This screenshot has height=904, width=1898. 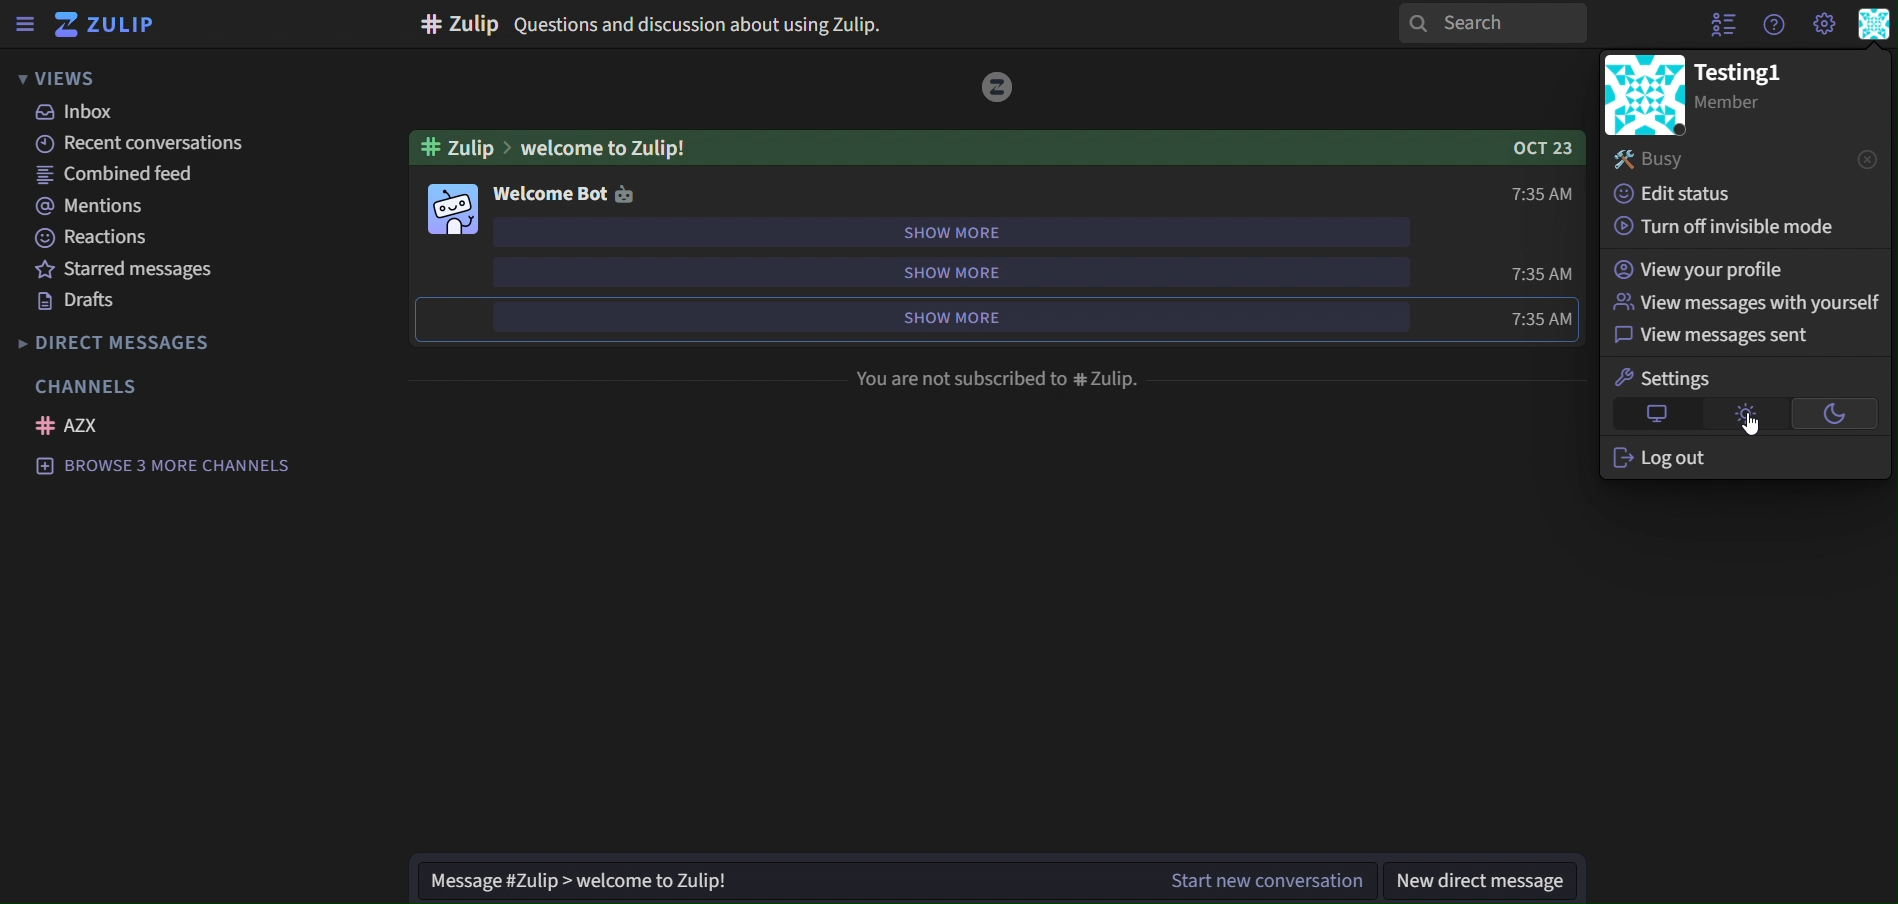 What do you see at coordinates (1545, 322) in the screenshot?
I see `time` at bounding box center [1545, 322].